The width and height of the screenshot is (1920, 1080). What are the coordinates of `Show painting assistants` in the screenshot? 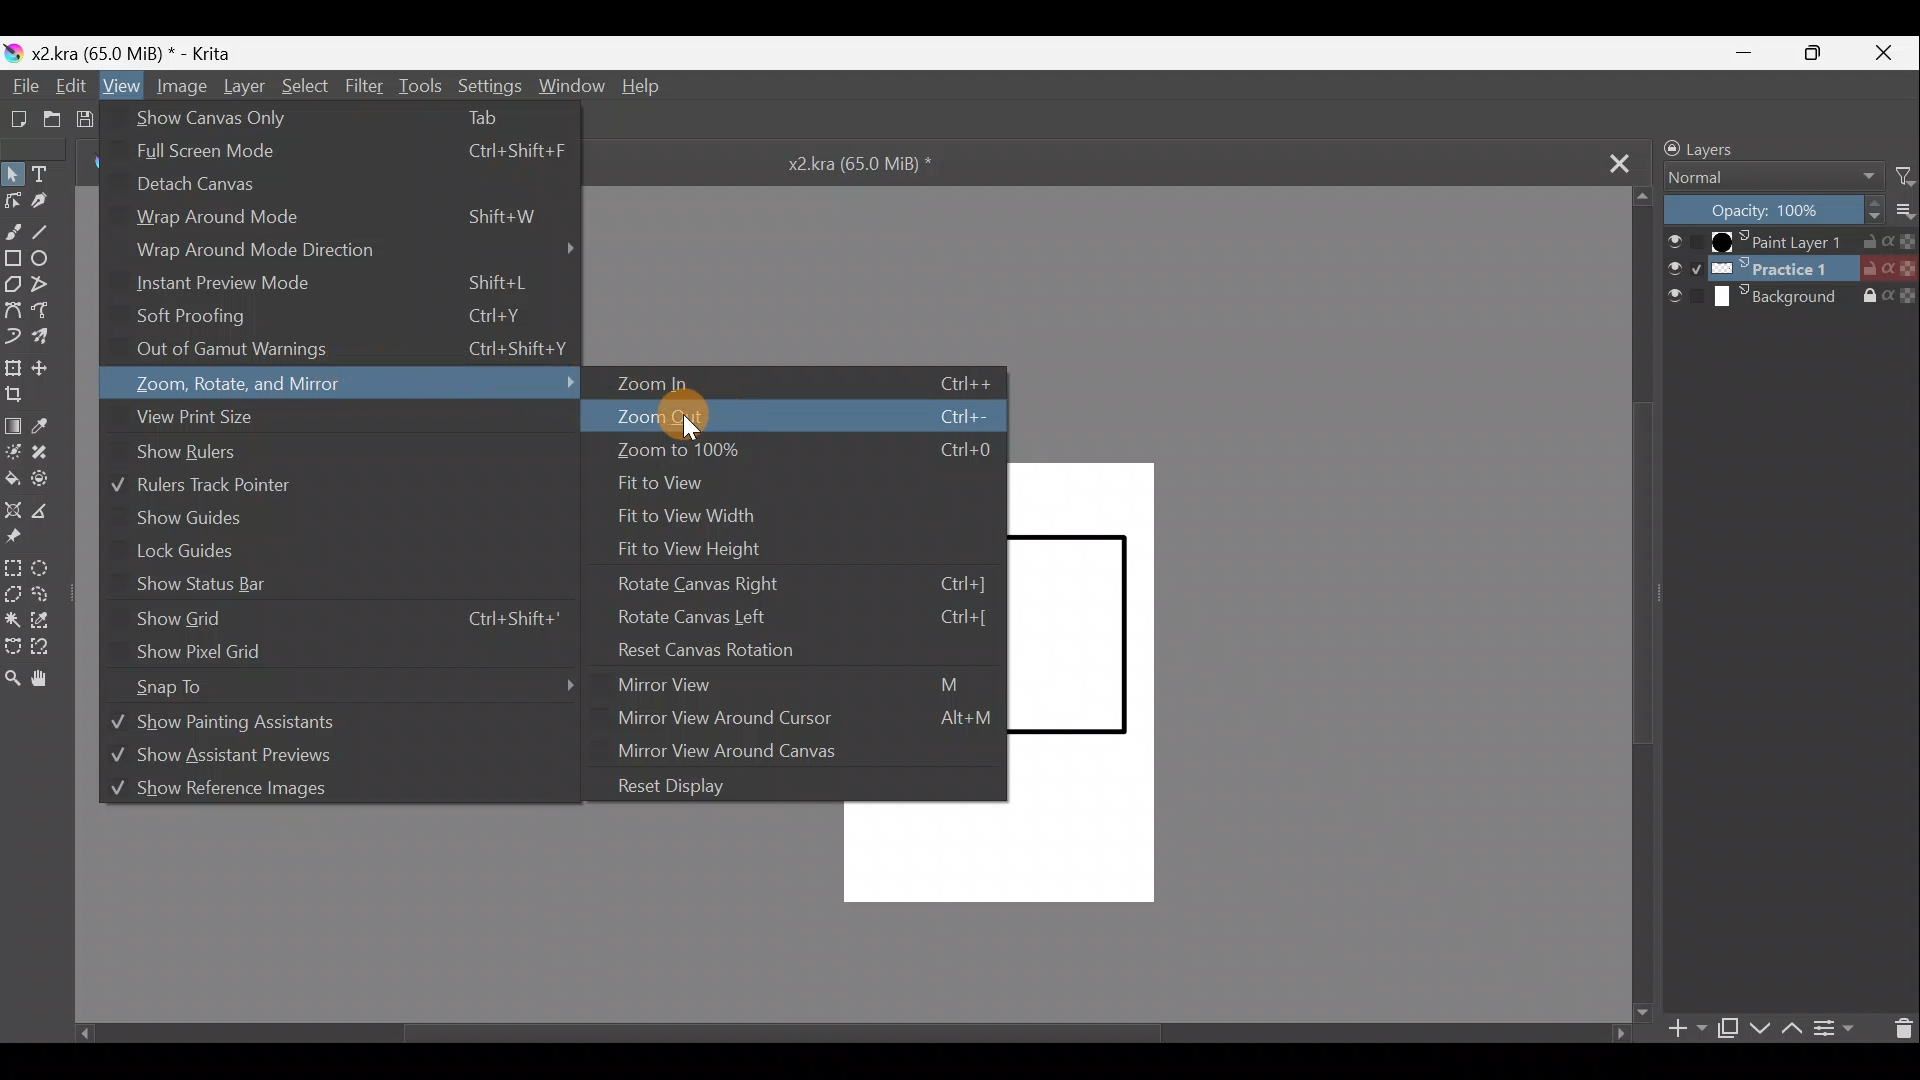 It's located at (321, 725).